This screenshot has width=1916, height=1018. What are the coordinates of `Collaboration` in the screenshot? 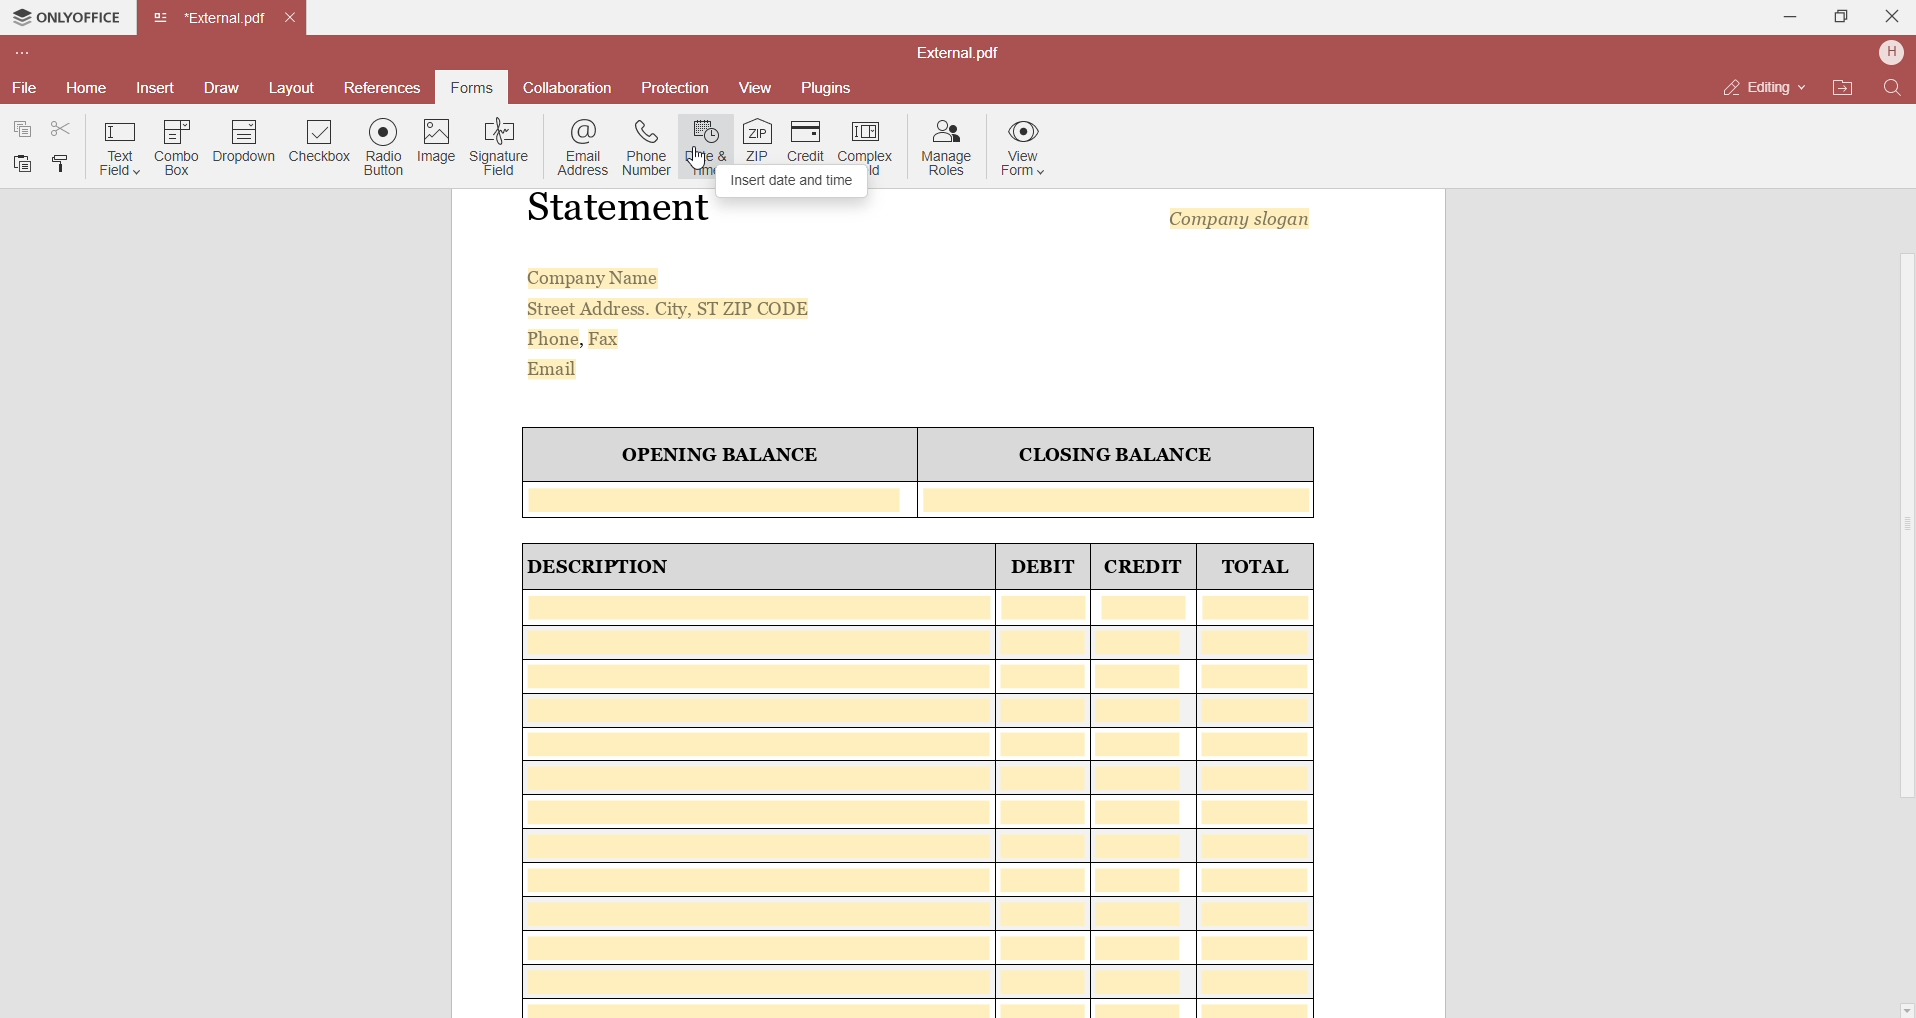 It's located at (573, 87).